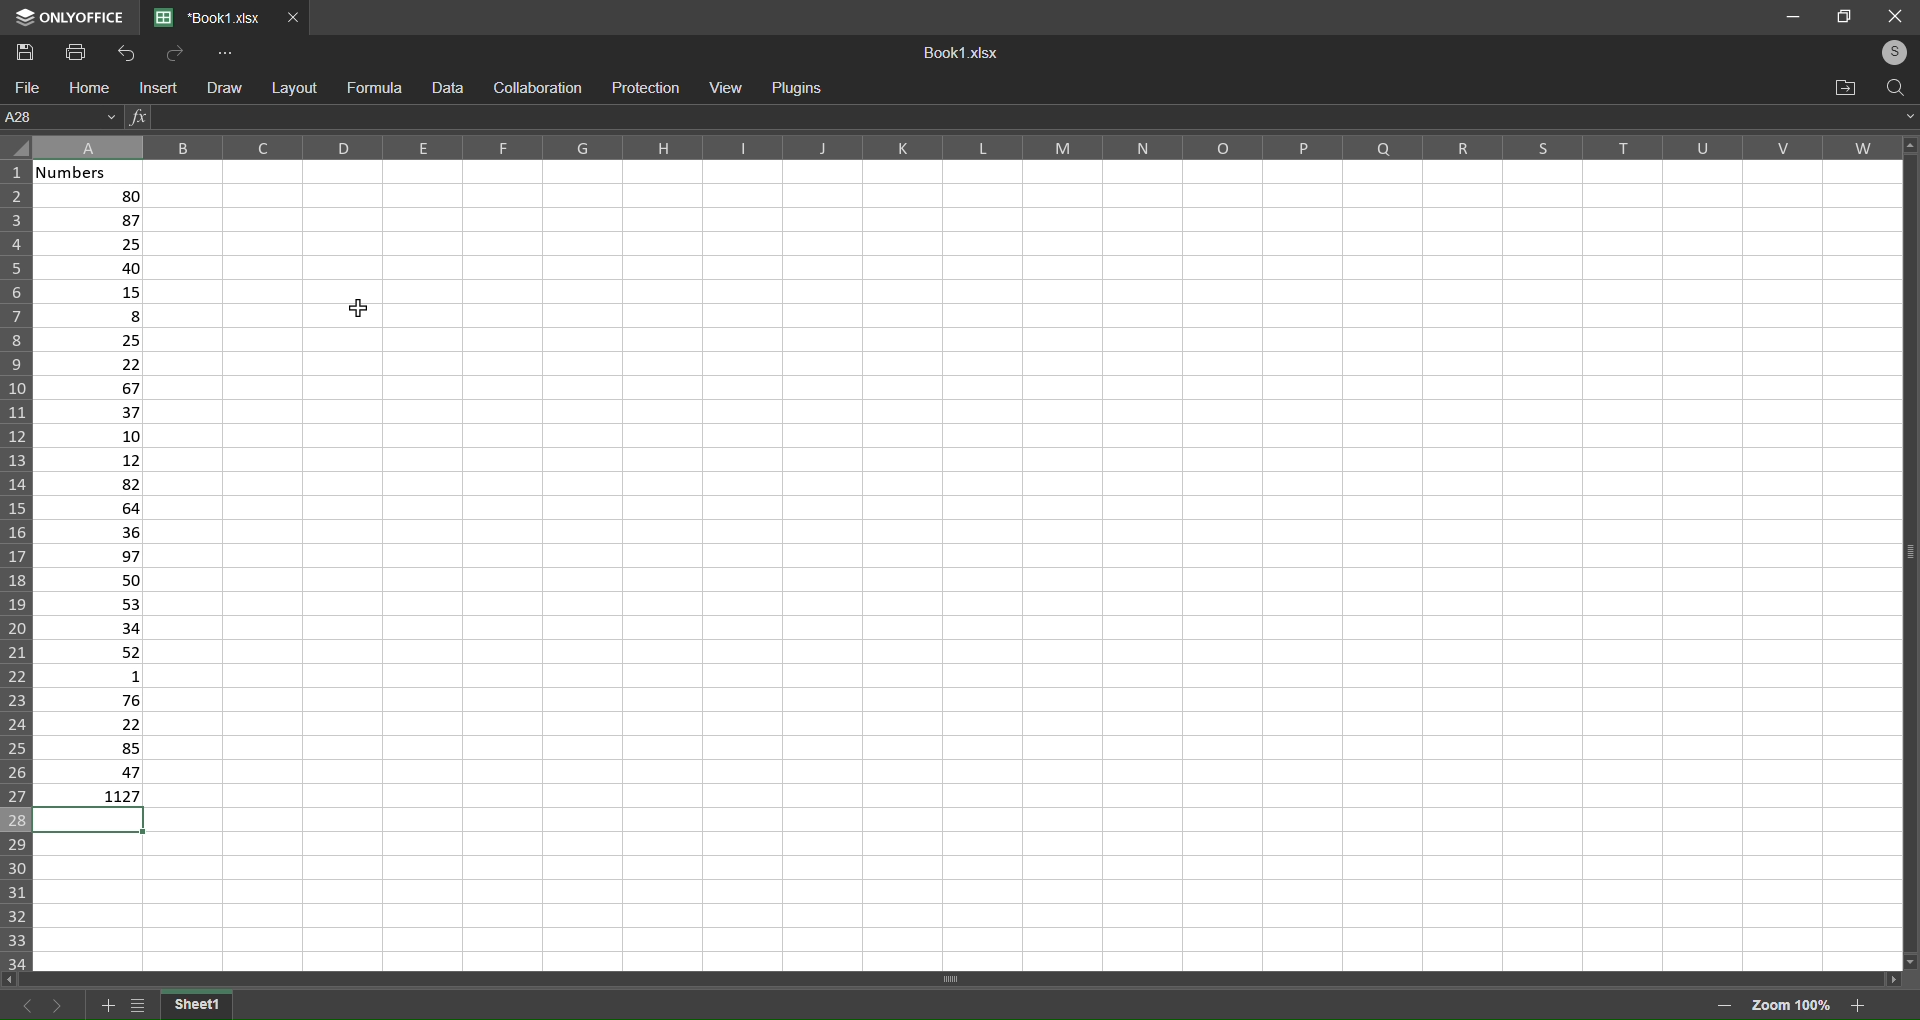 This screenshot has width=1920, height=1020. I want to click on Close Tab, so click(295, 17).